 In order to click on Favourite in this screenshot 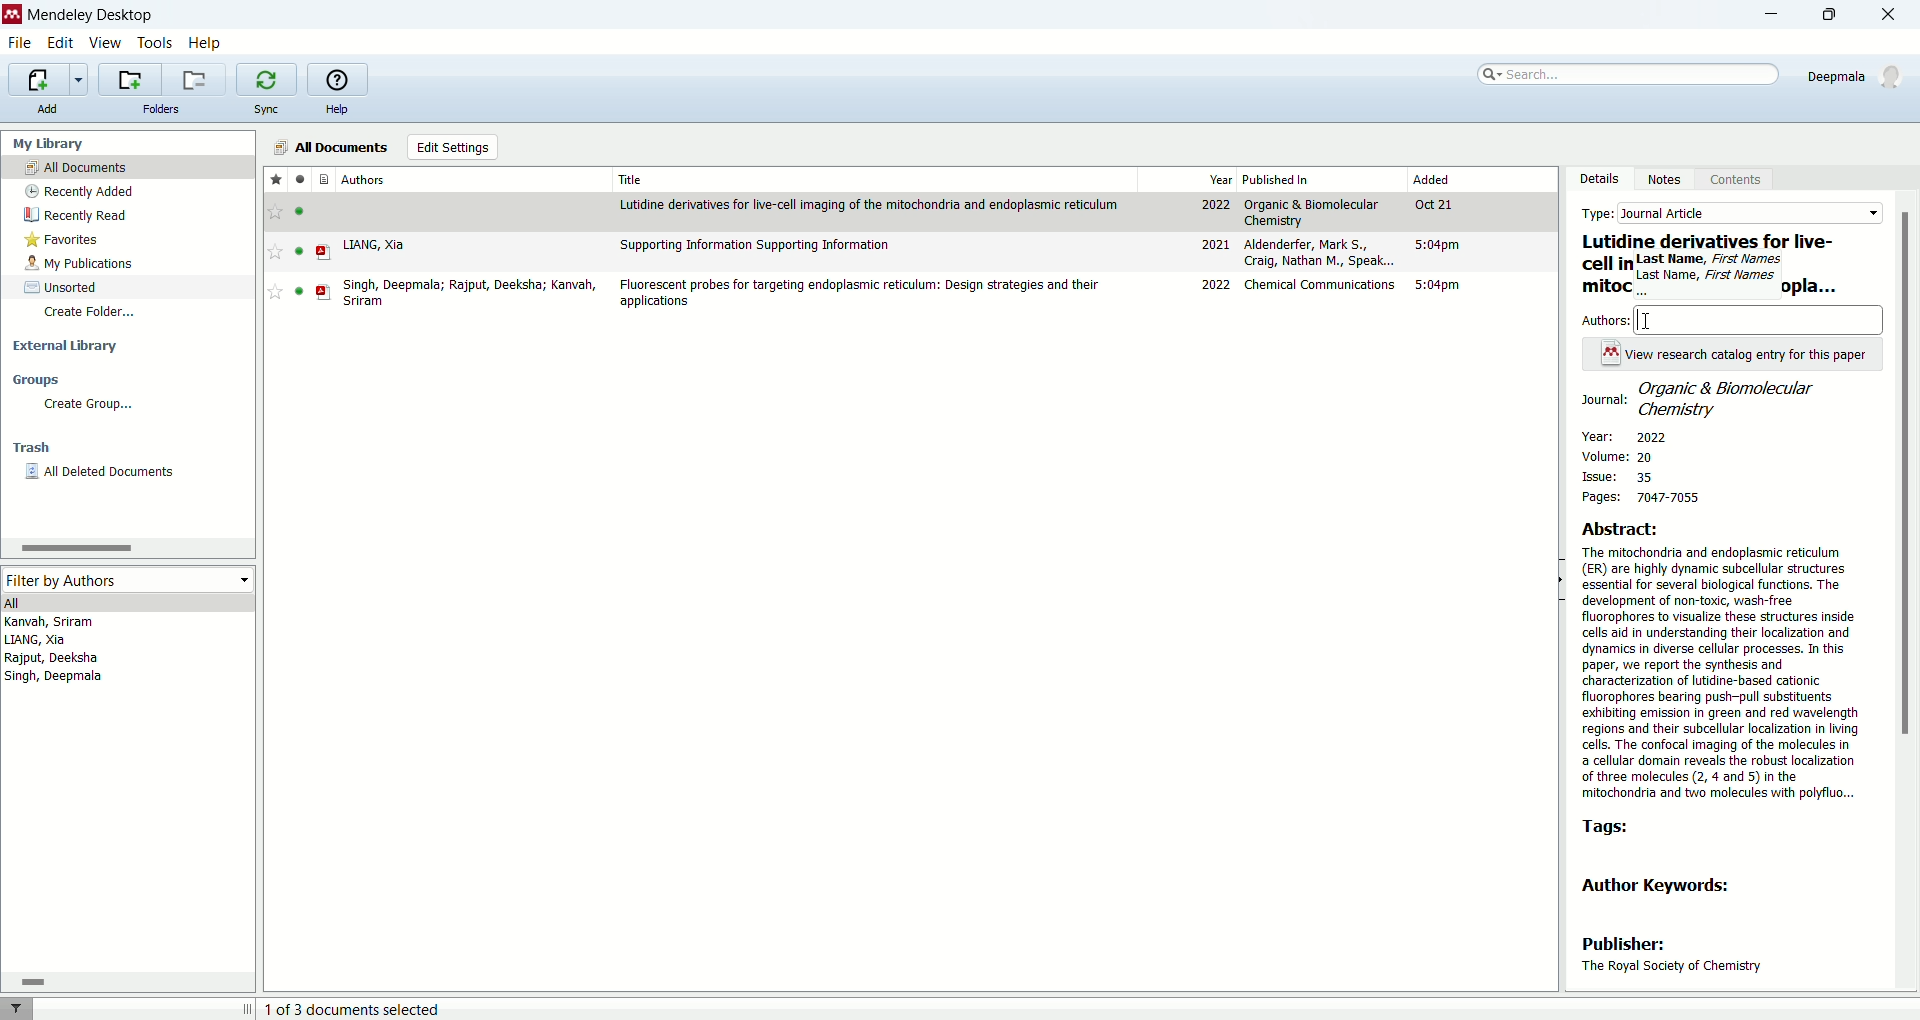, I will do `click(275, 251)`.